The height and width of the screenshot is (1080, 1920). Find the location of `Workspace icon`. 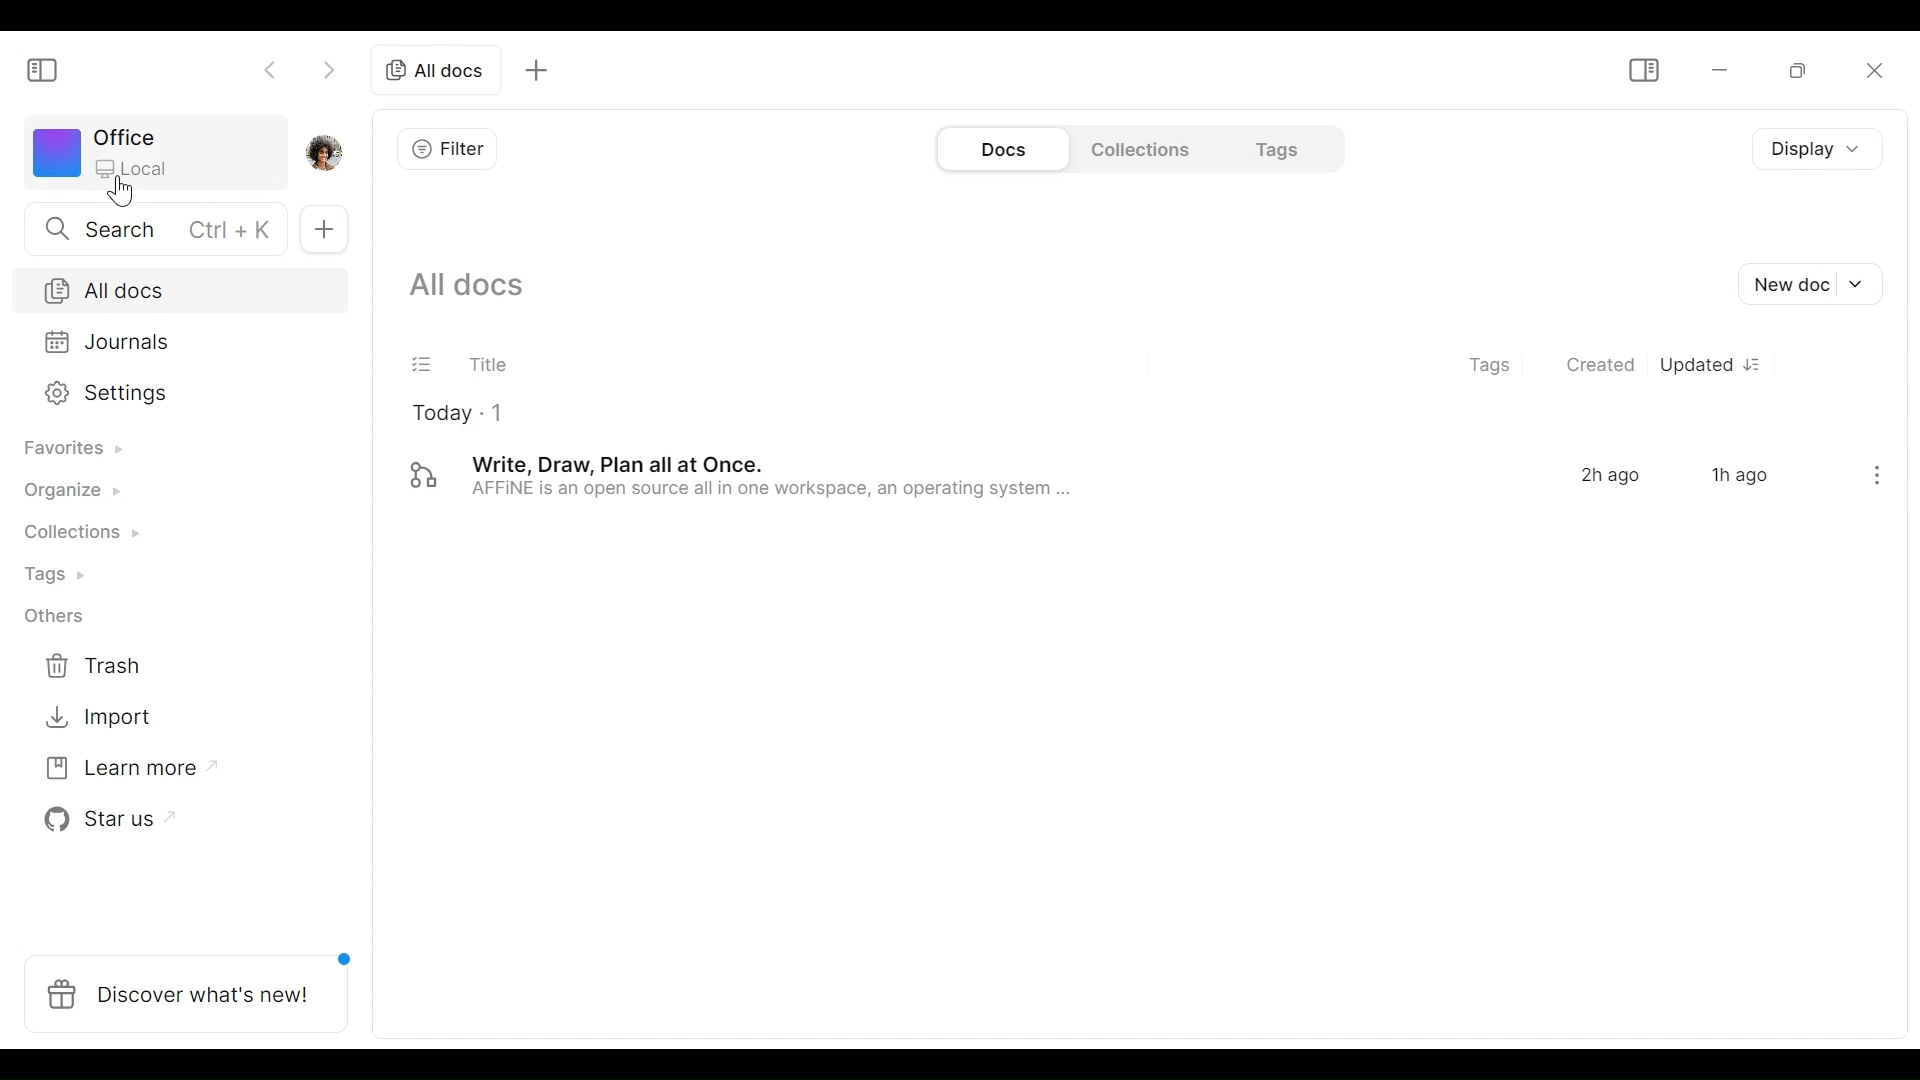

Workspace icon is located at coordinates (155, 156).